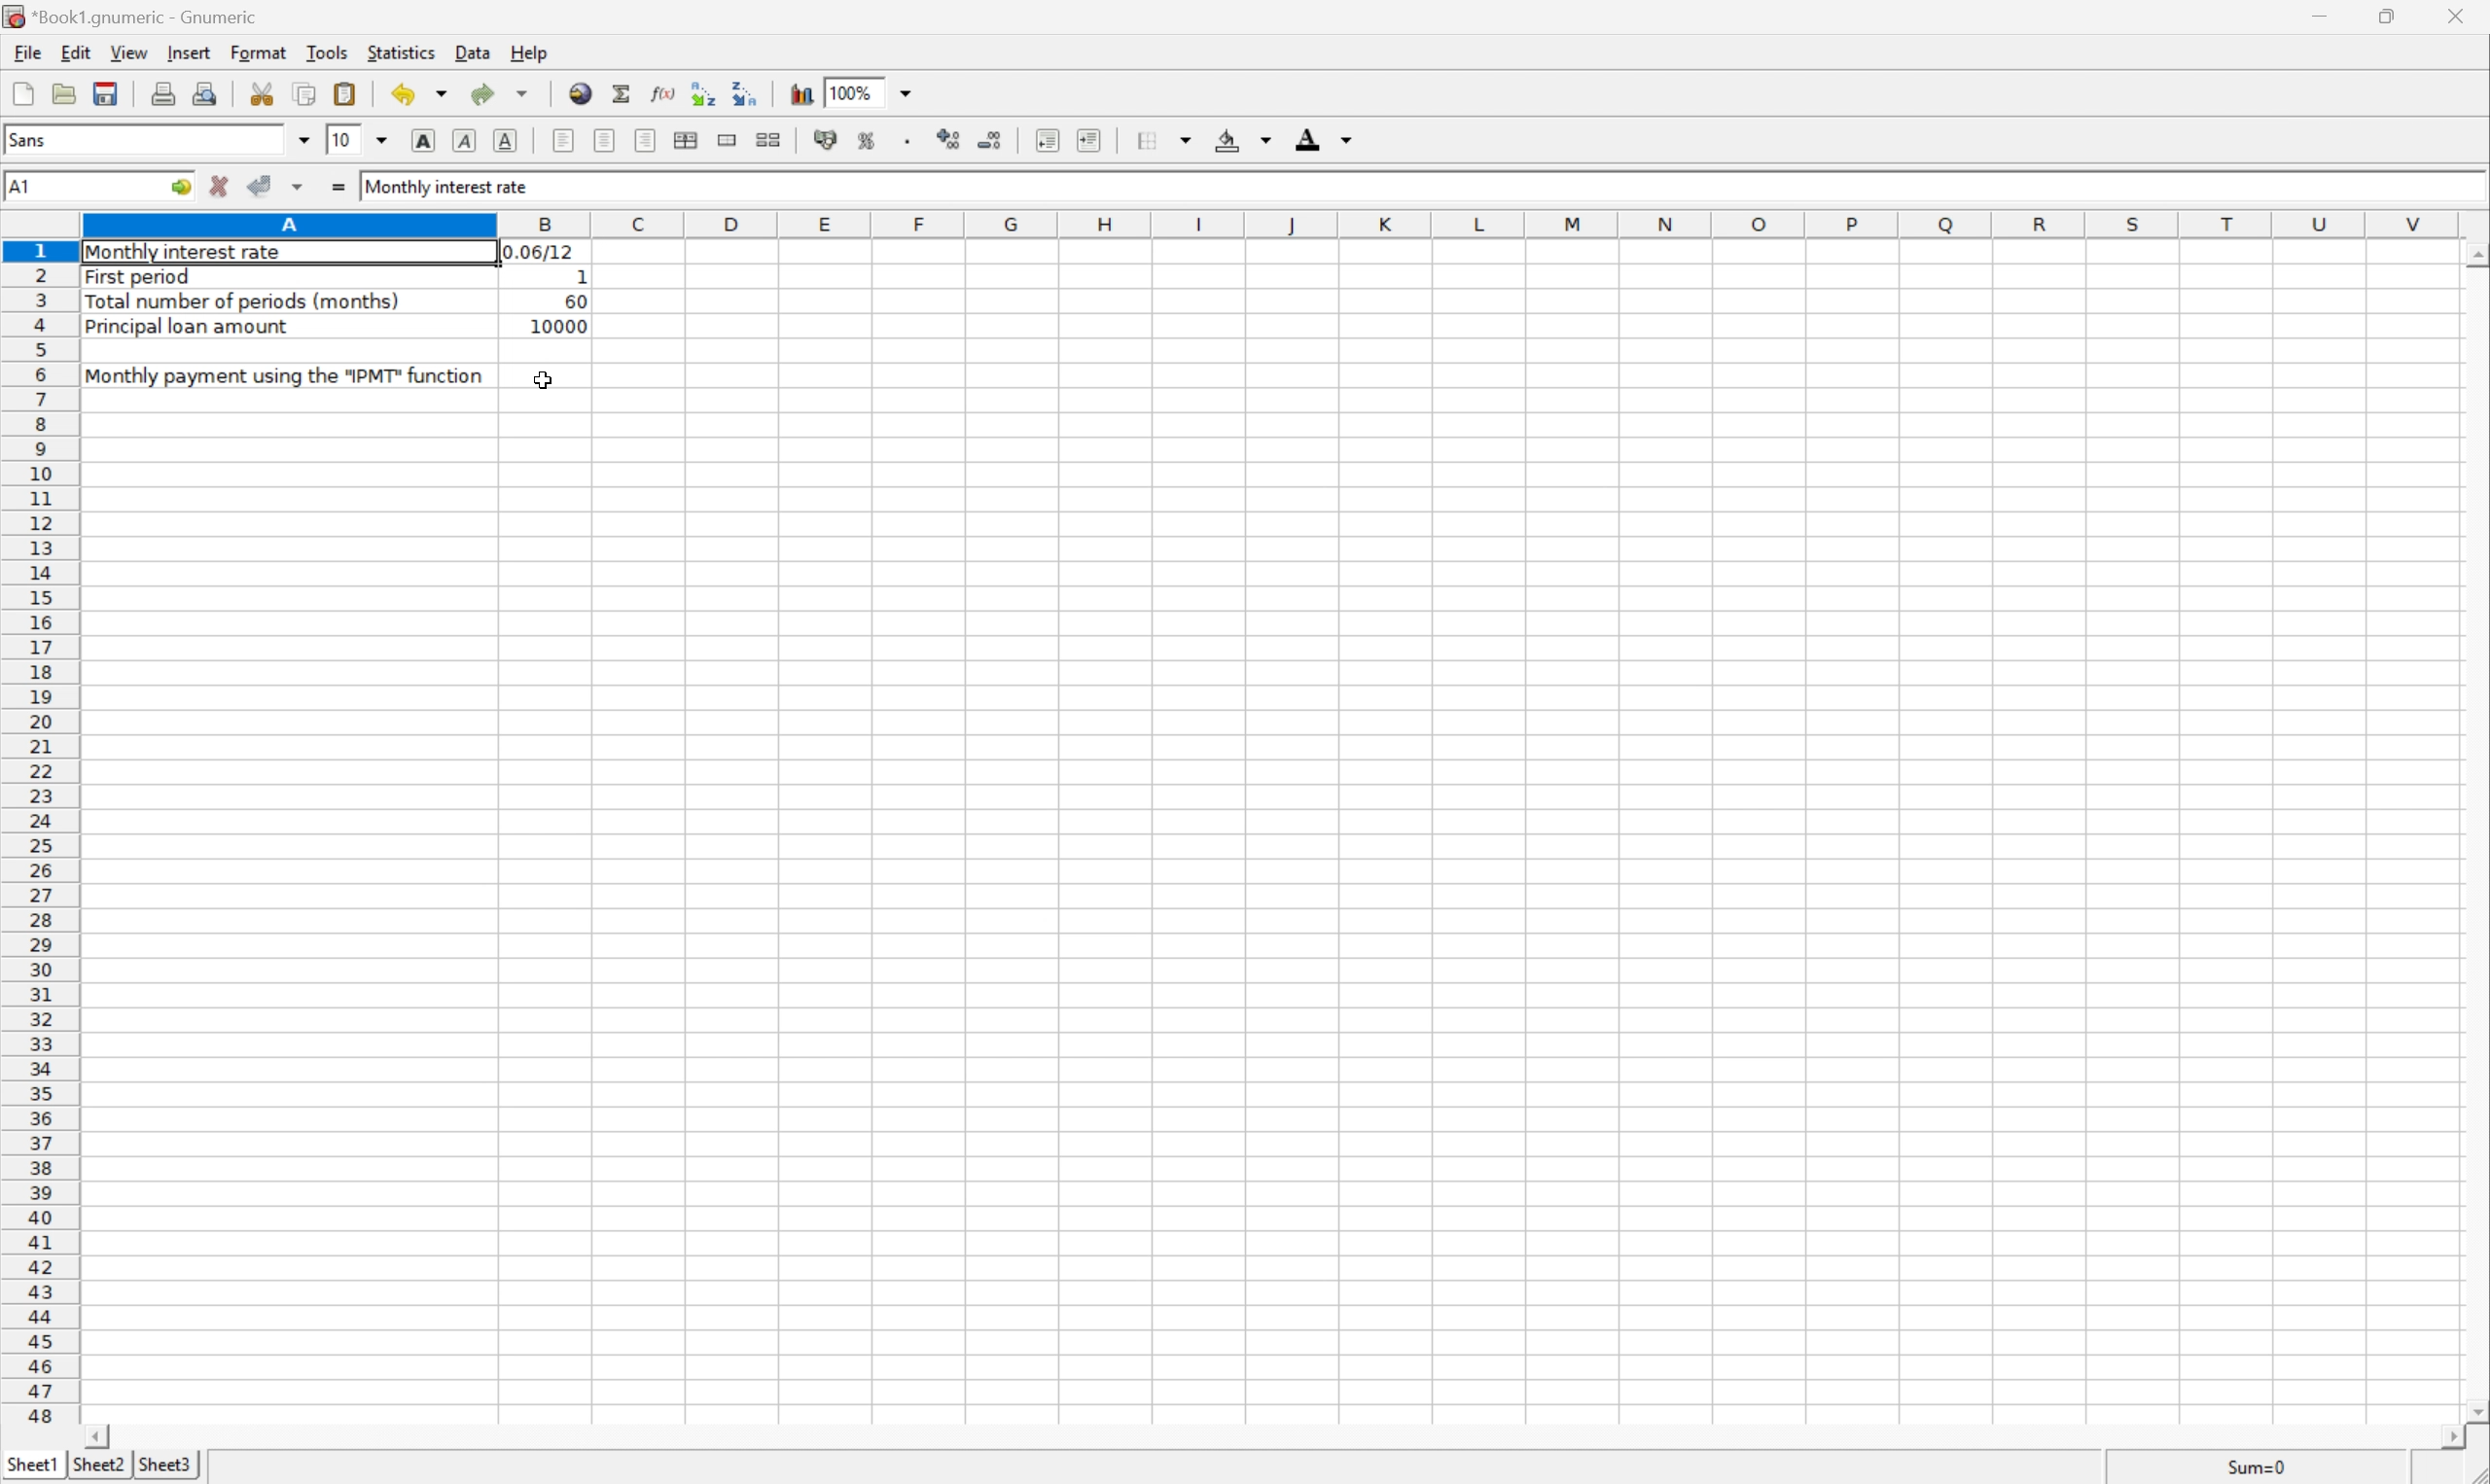  I want to click on Sheet1, so click(33, 1464).